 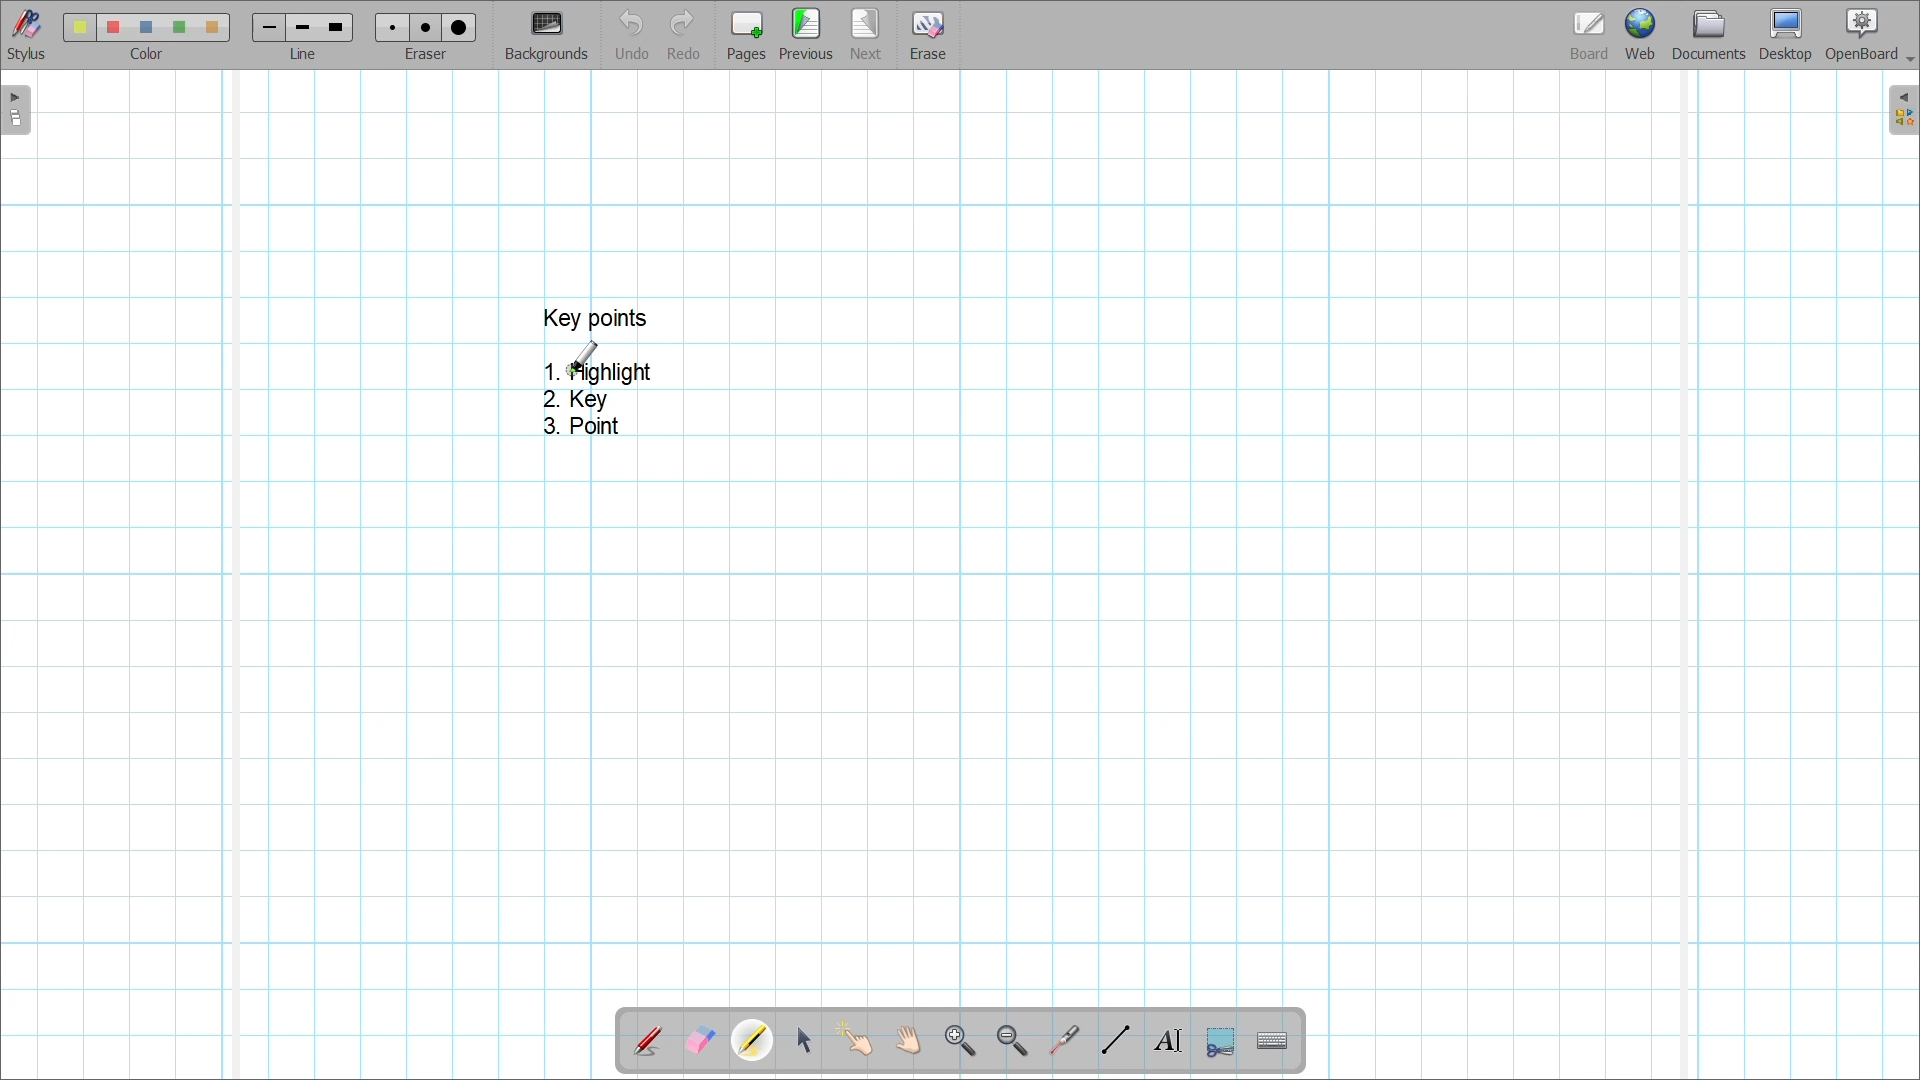 I want to click on Change background, so click(x=546, y=35).